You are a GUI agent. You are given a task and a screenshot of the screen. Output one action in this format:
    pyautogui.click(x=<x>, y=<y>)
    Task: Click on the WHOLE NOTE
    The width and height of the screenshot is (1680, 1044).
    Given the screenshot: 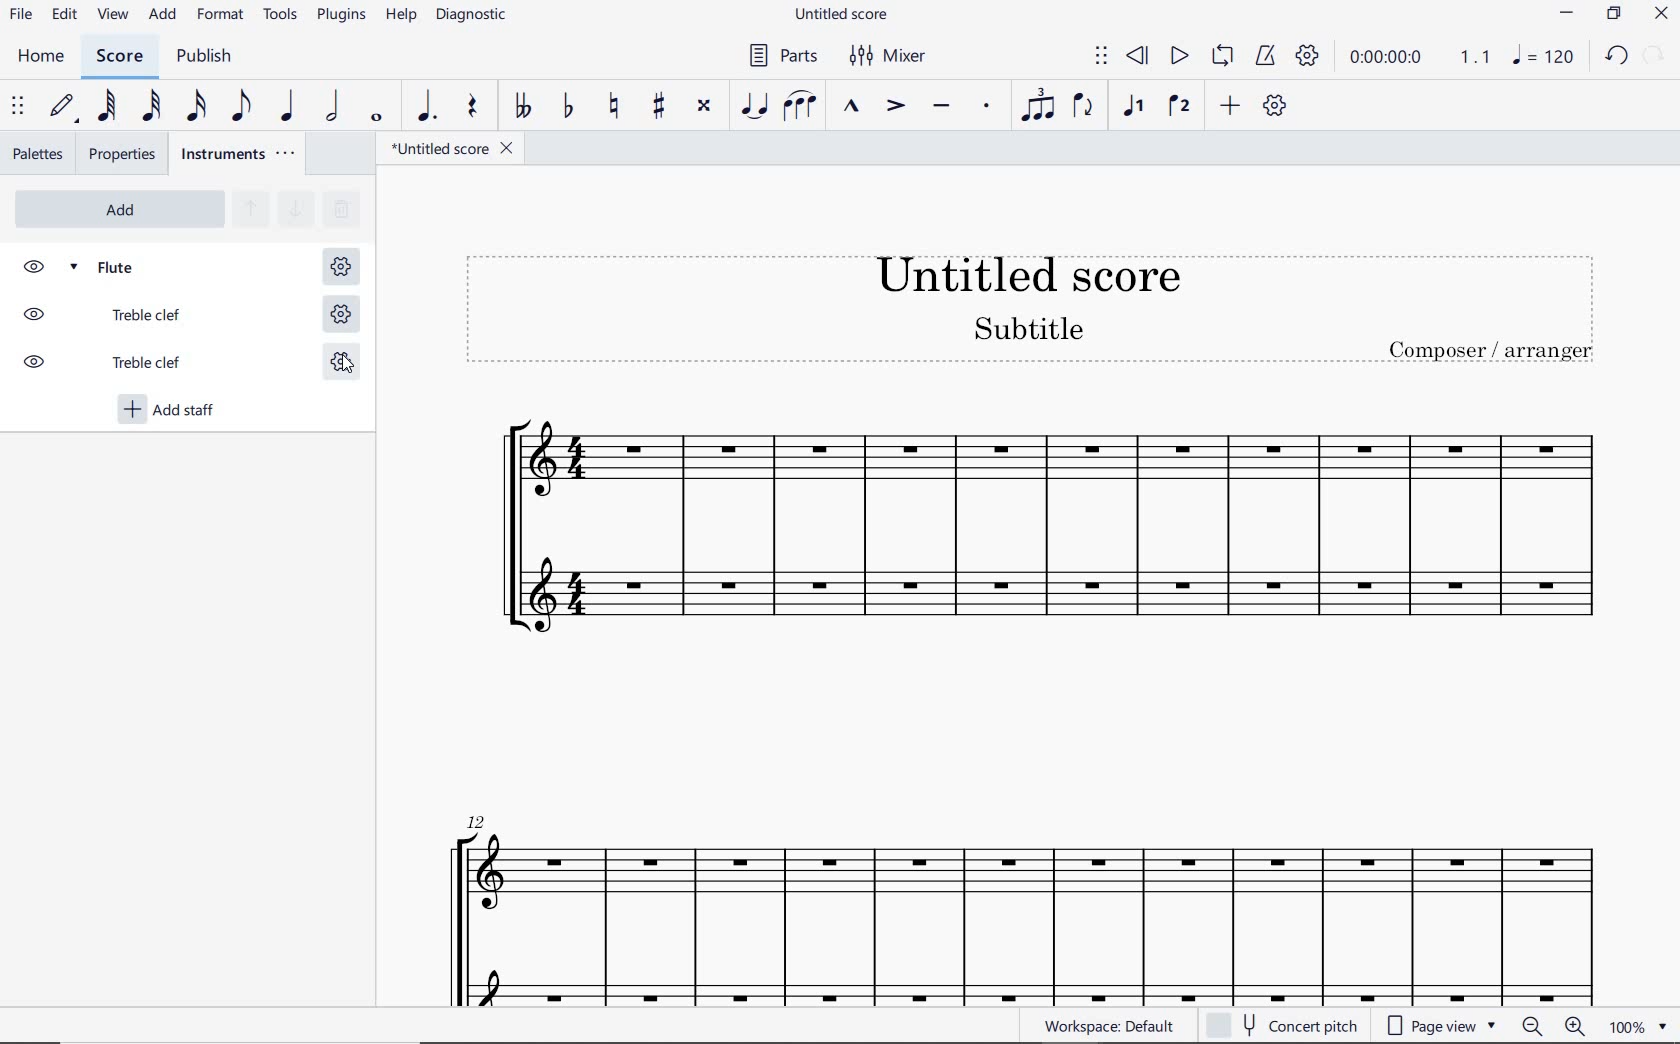 What is the action you would take?
    pyautogui.click(x=378, y=120)
    